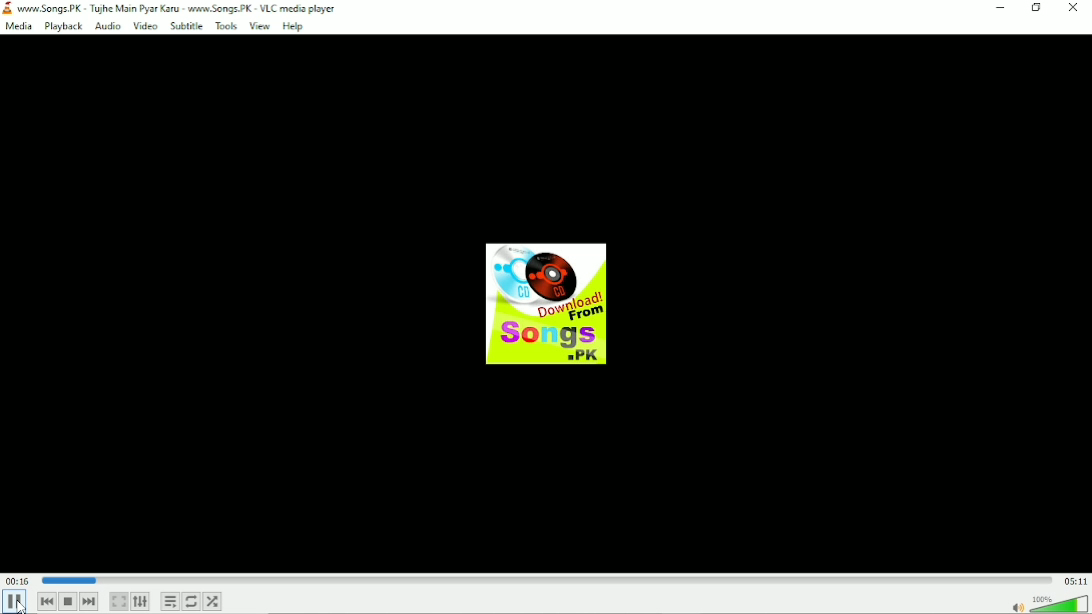 The image size is (1092, 614). Describe the element at coordinates (192, 601) in the screenshot. I see `Click to toggle between loop all, loop one, no loop` at that location.